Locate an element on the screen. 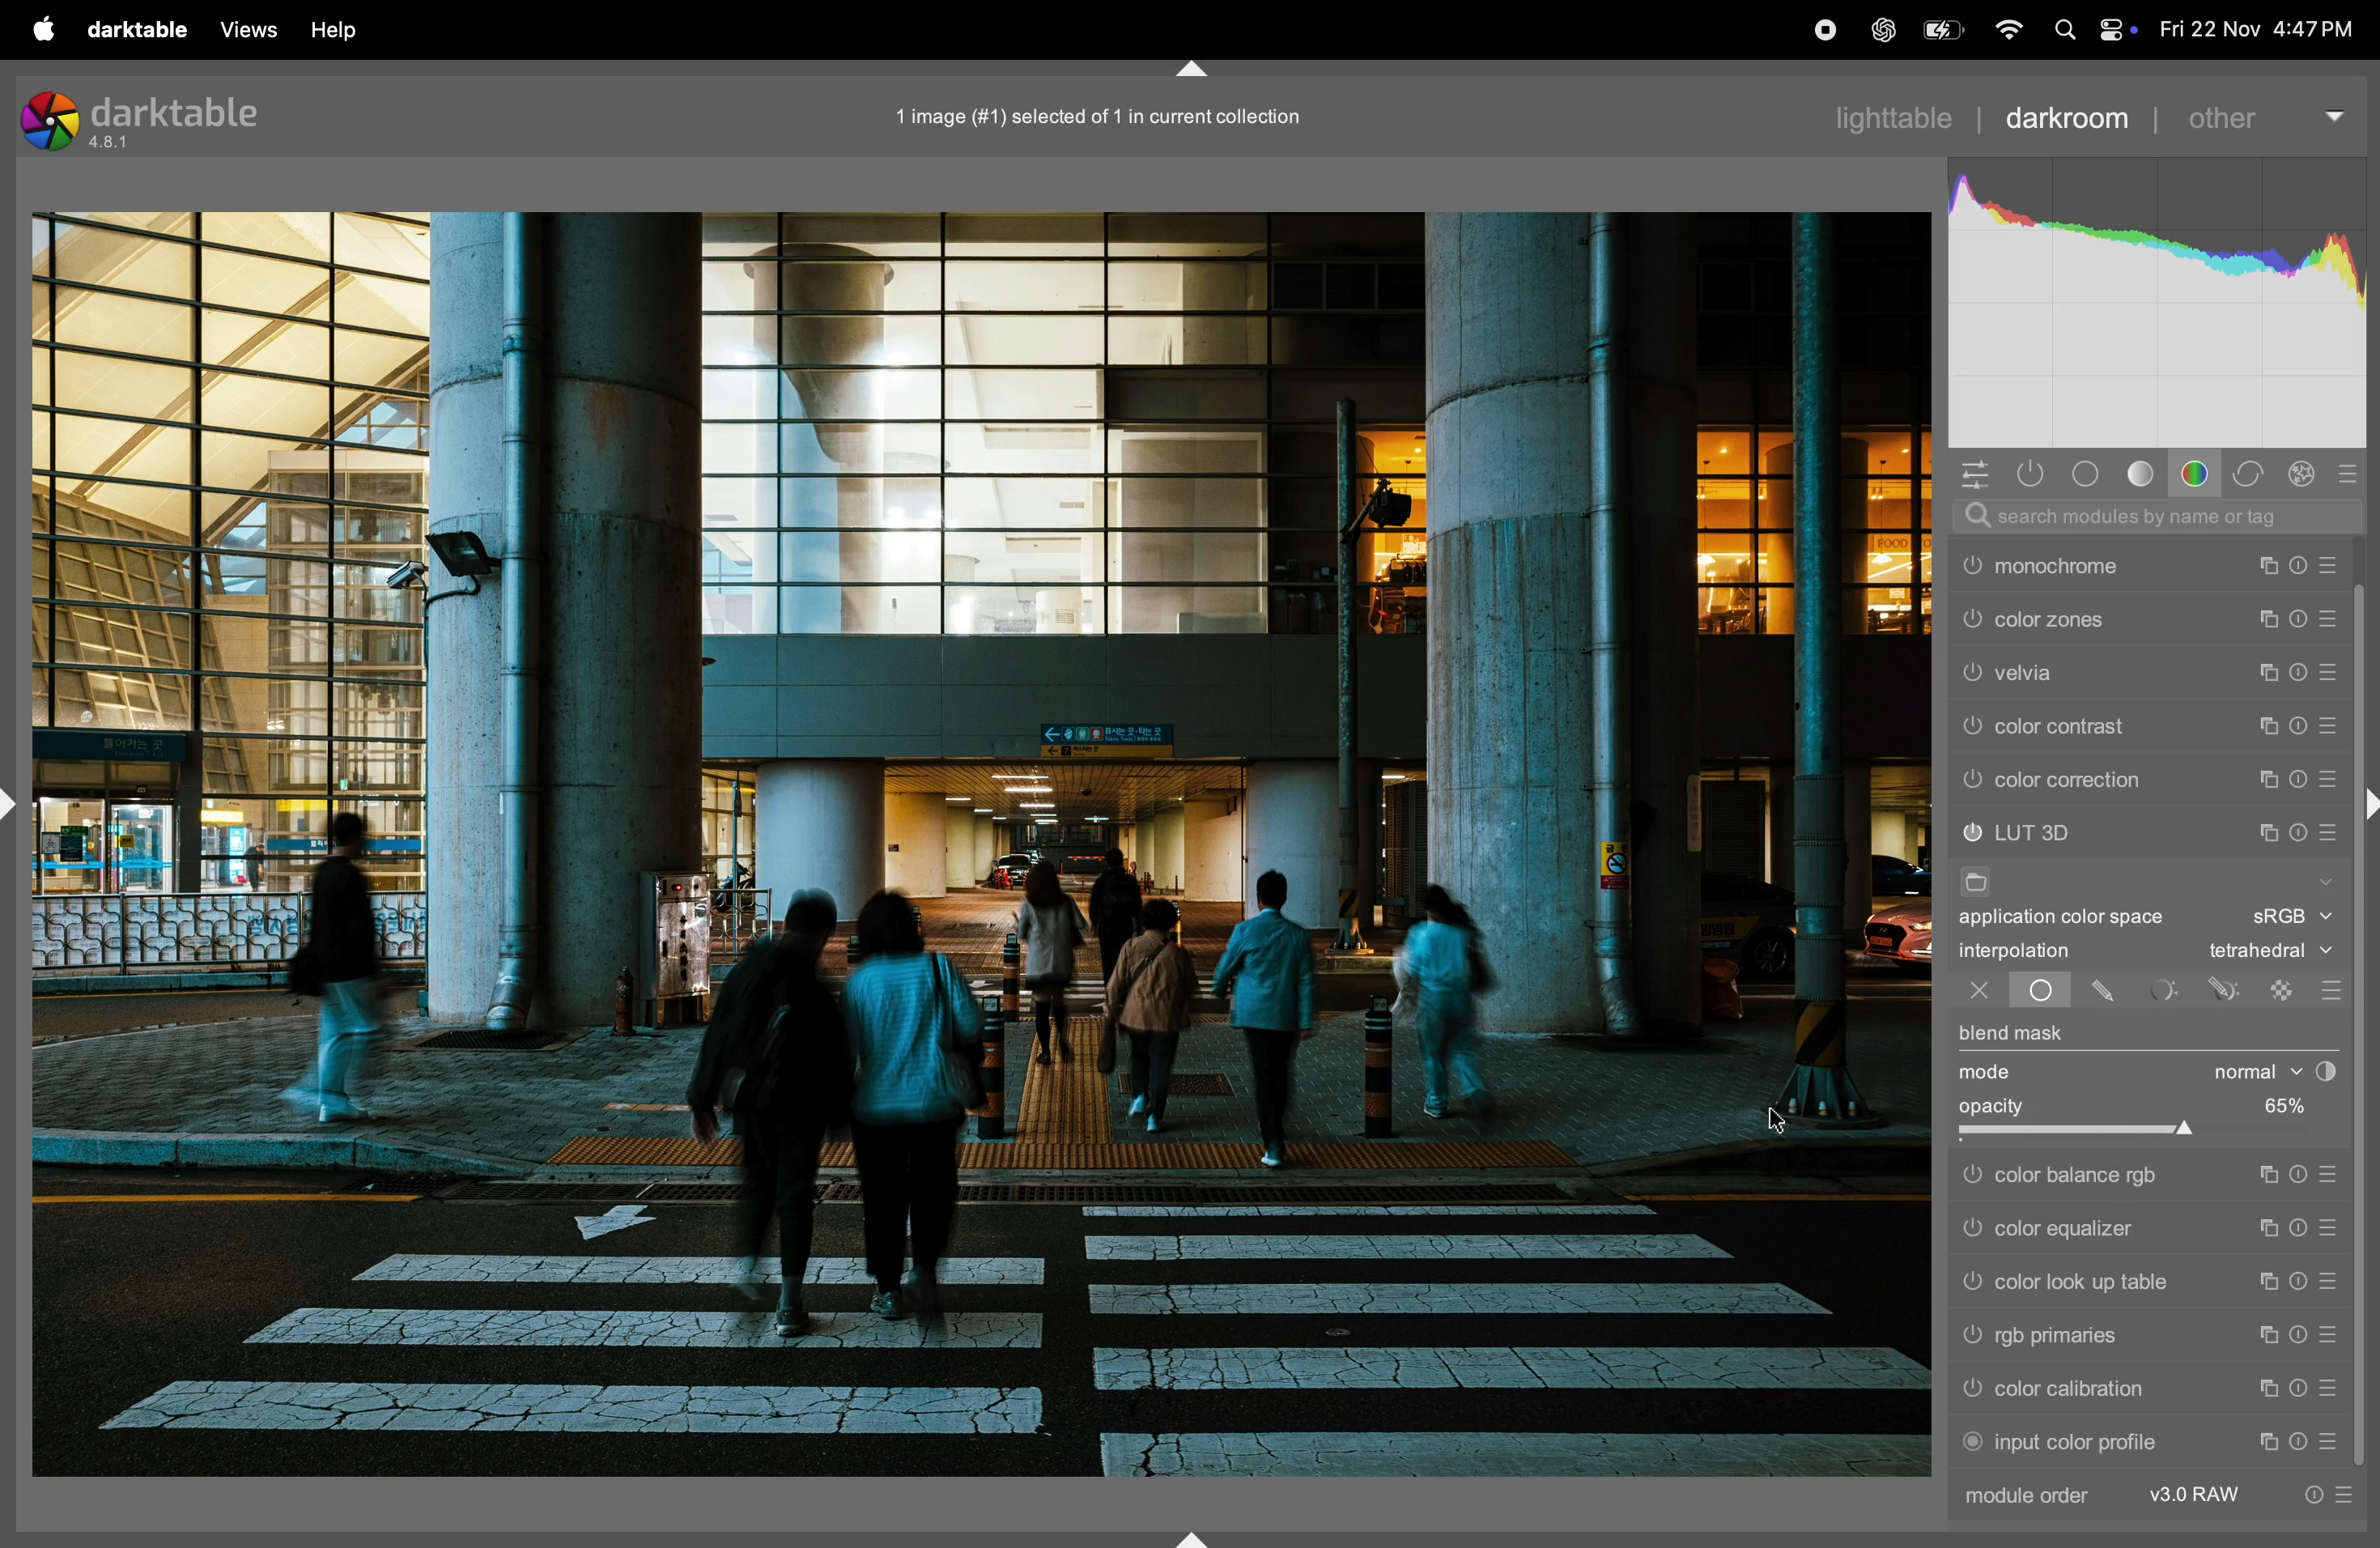 The height and width of the screenshot is (1548, 2380). histogram is located at coordinates (2160, 297).